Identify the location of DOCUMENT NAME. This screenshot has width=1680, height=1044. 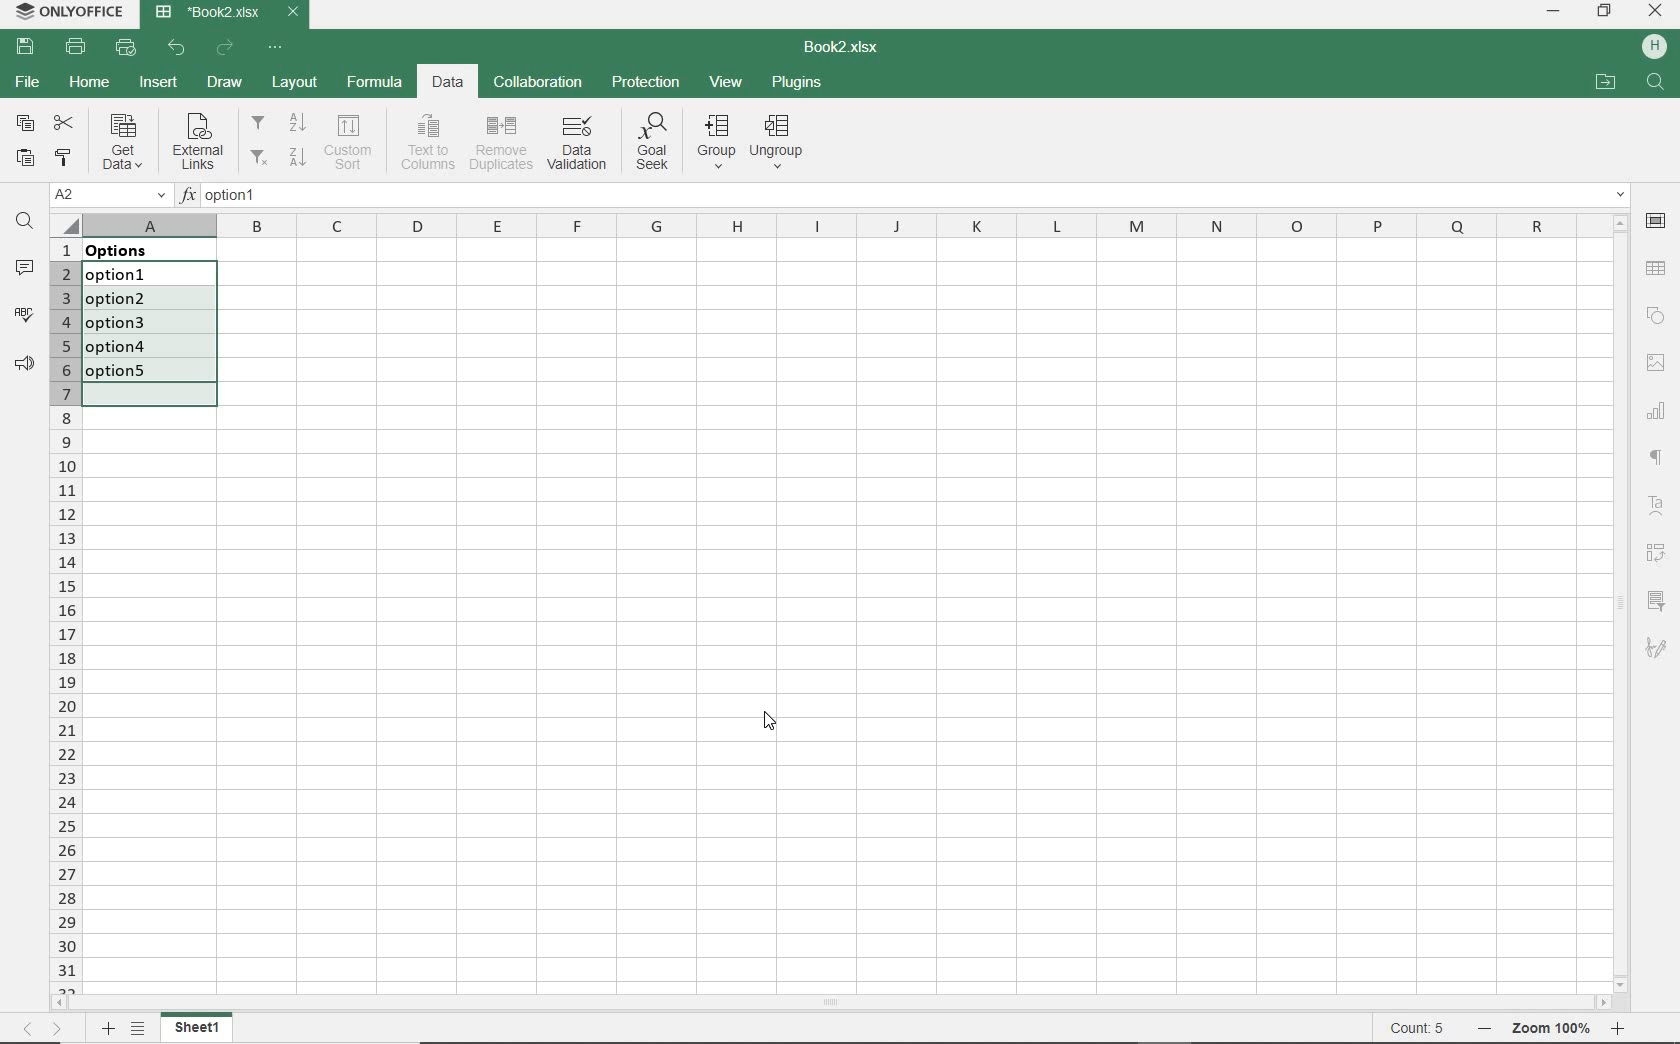
(851, 48).